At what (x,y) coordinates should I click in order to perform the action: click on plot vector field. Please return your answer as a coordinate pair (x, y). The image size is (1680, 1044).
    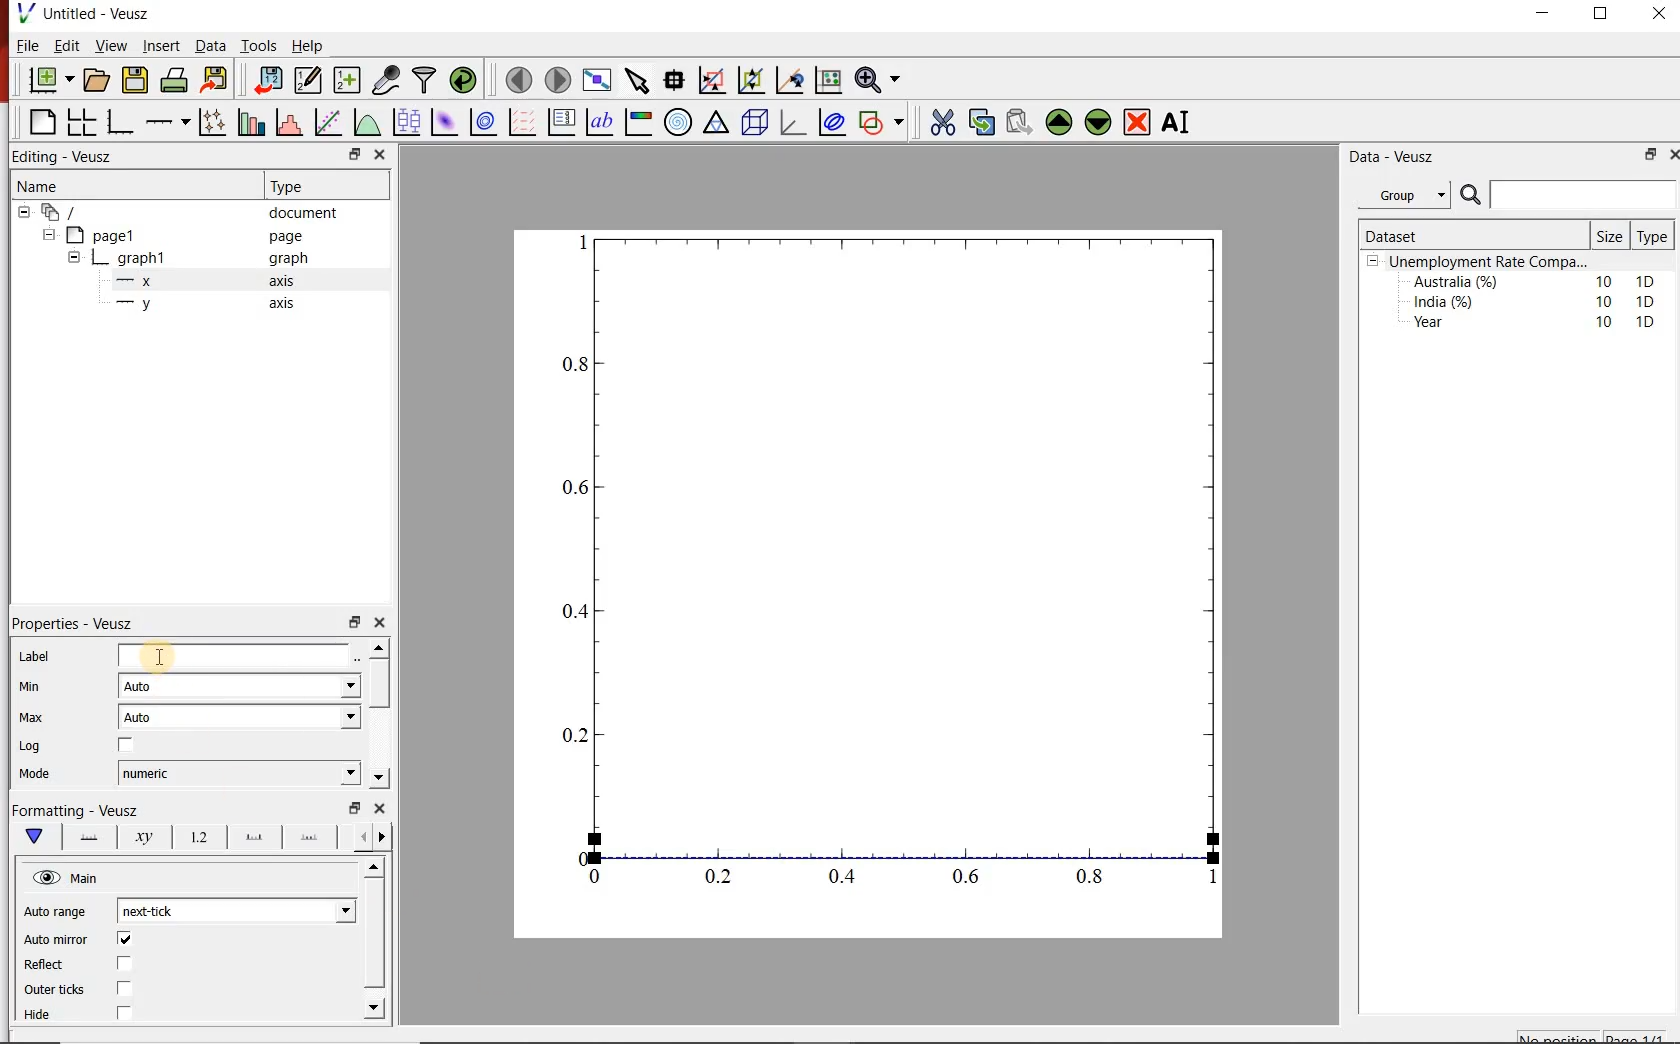
    Looking at the image, I should click on (521, 122).